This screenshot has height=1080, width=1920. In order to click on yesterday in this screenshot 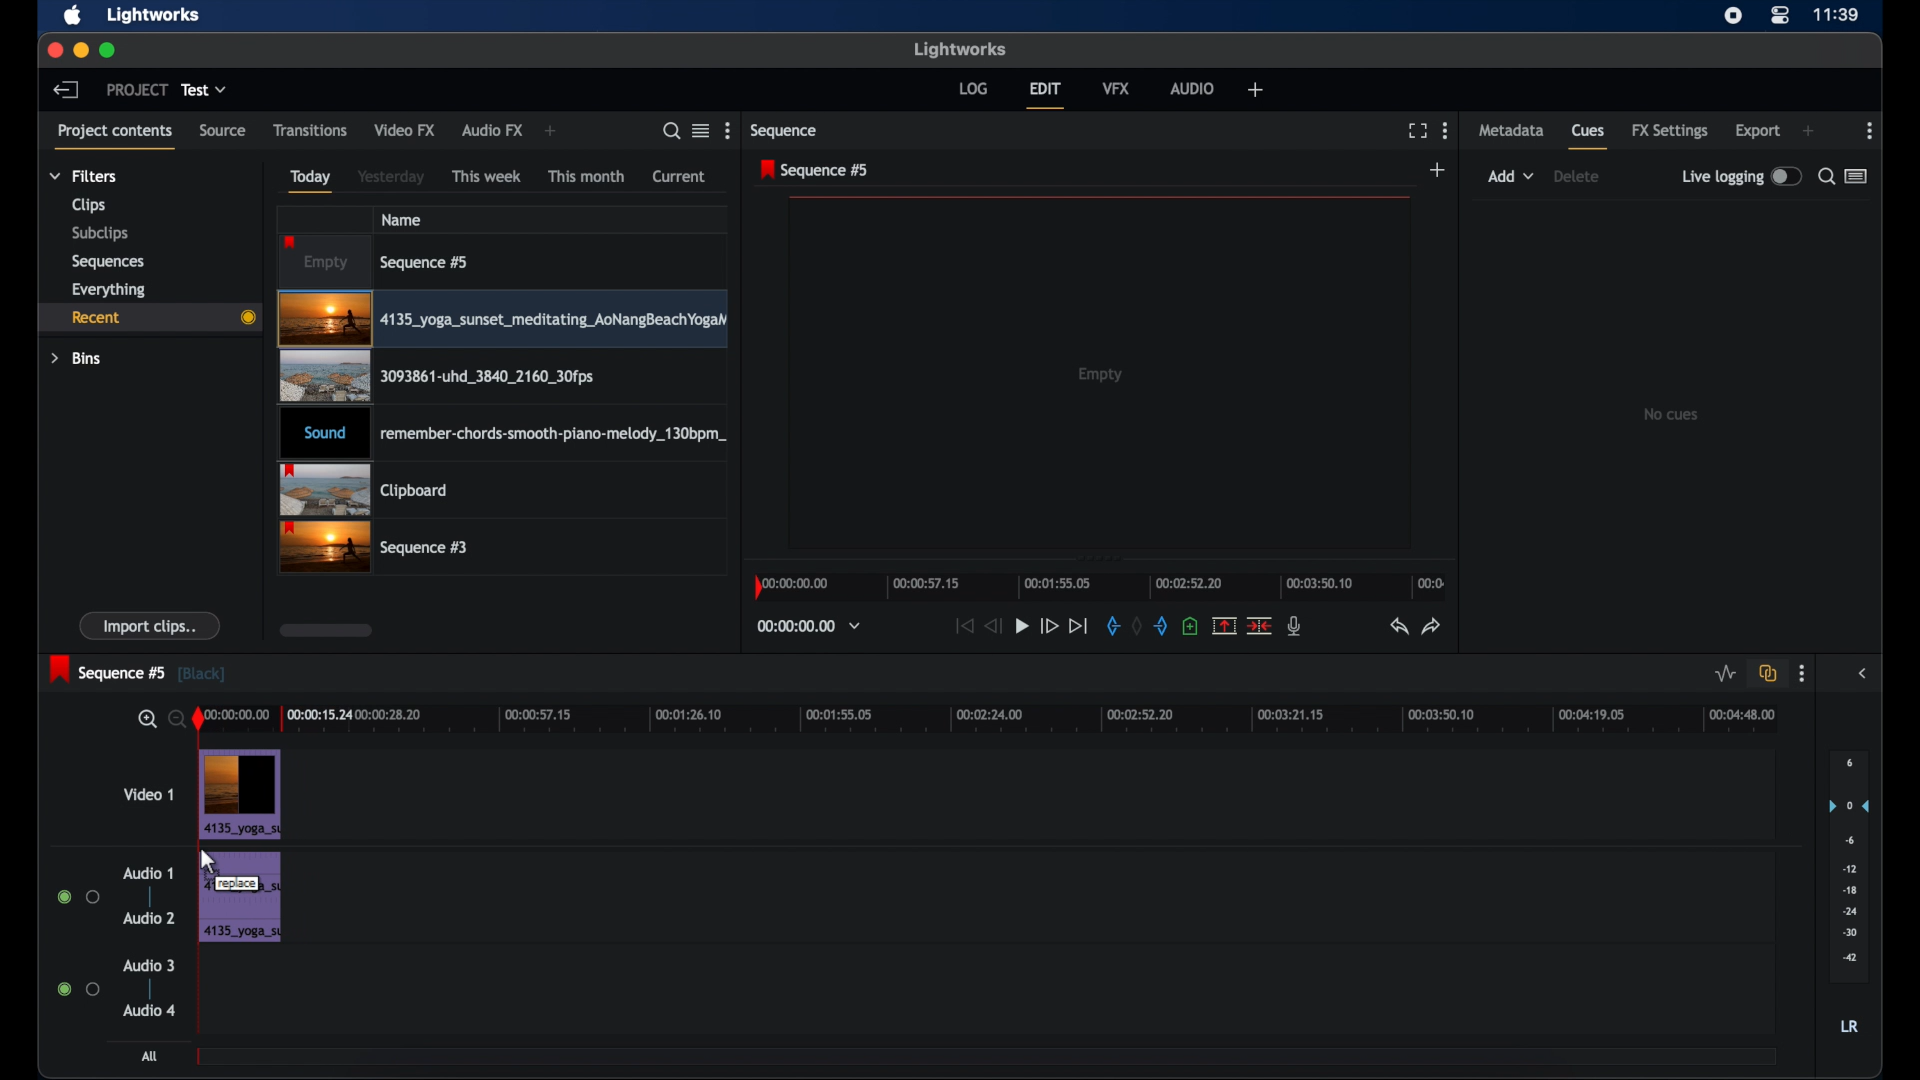, I will do `click(390, 176)`.